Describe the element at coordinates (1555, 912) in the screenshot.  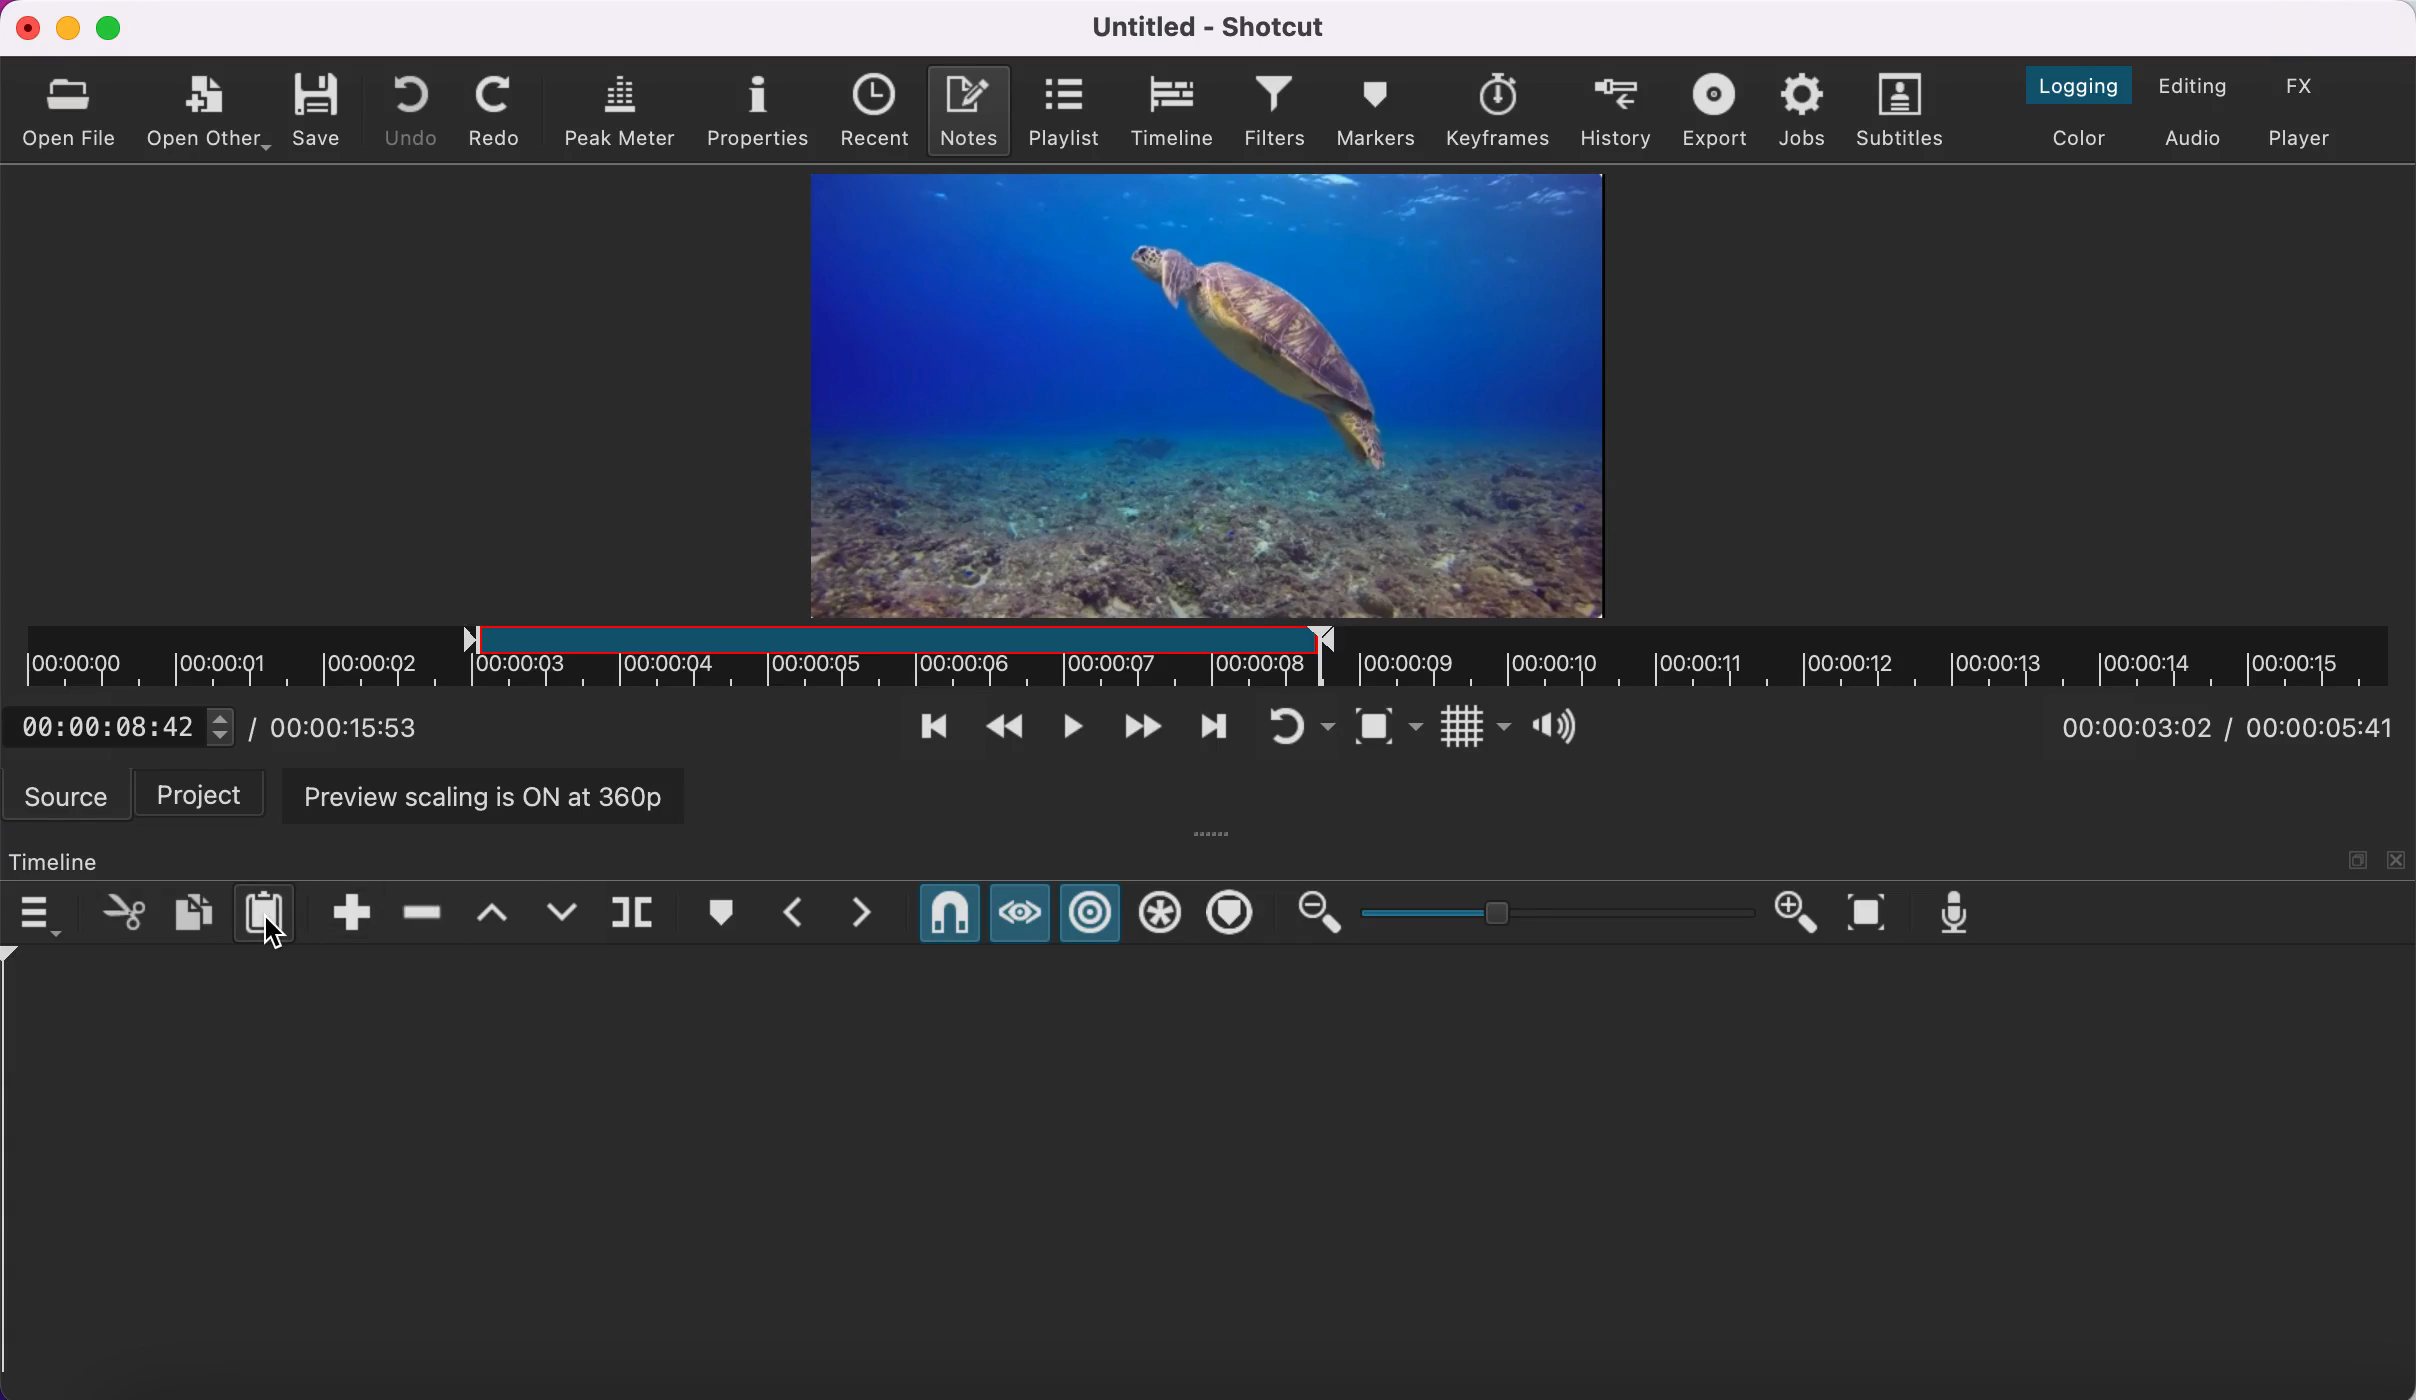
I see `zoom graduation` at that location.